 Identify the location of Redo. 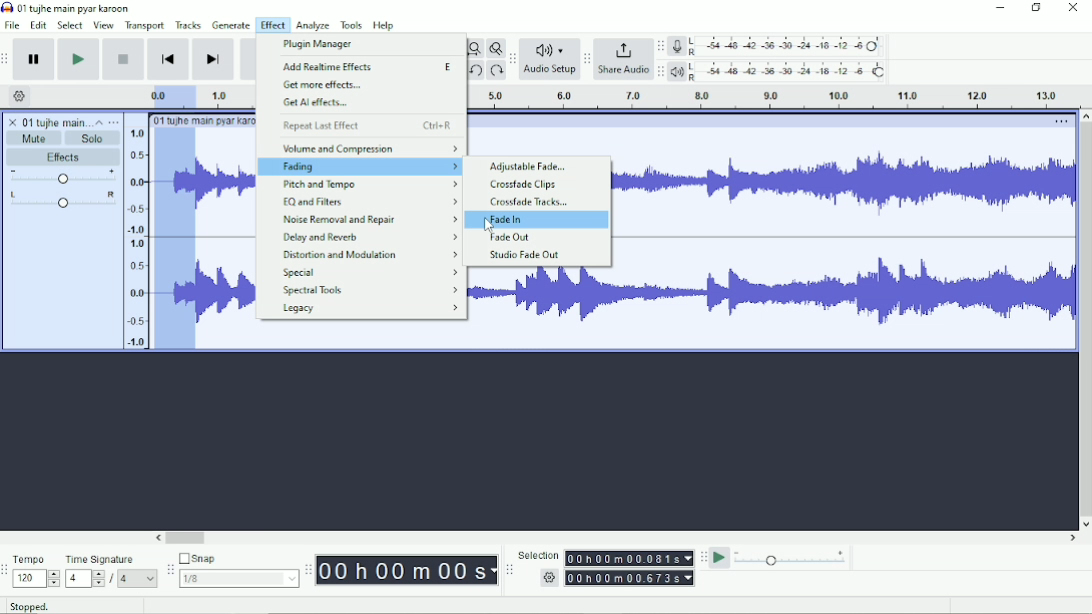
(496, 72).